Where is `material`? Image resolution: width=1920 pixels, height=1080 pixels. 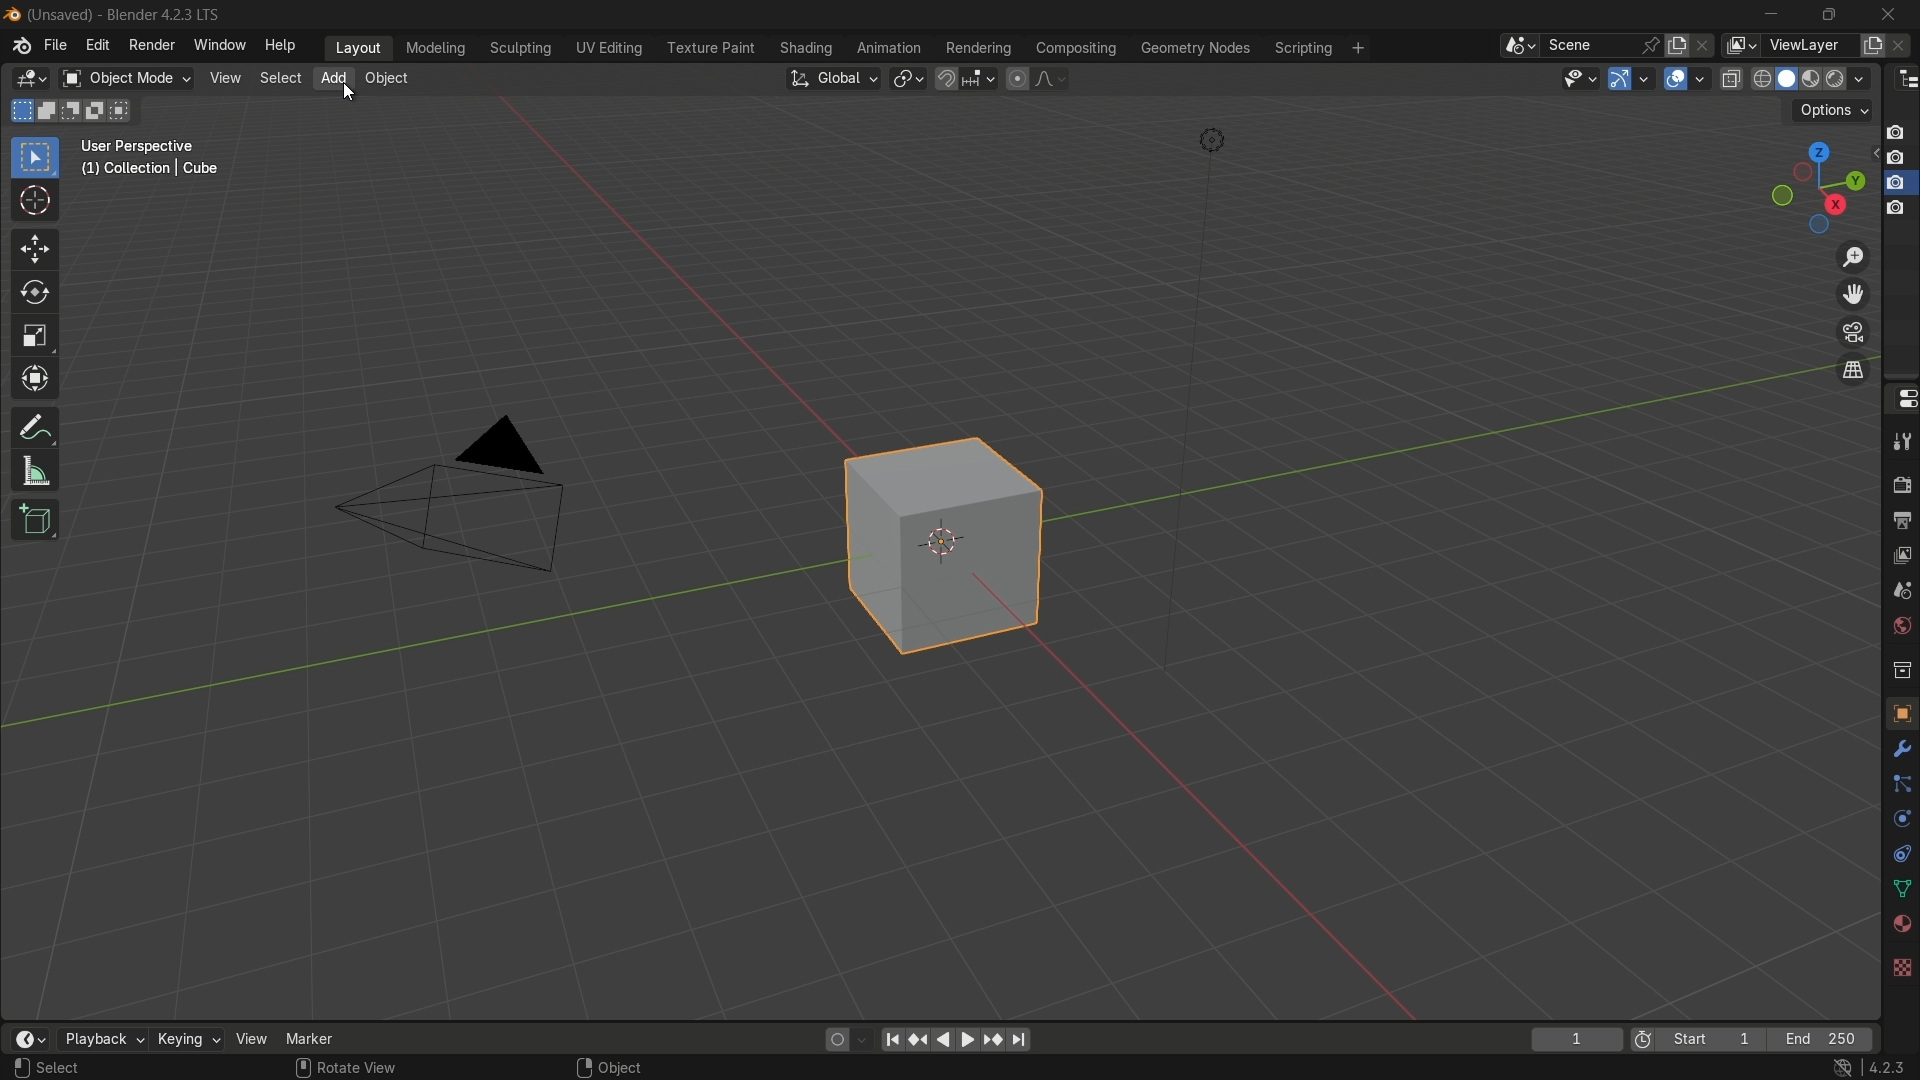 material is located at coordinates (1901, 922).